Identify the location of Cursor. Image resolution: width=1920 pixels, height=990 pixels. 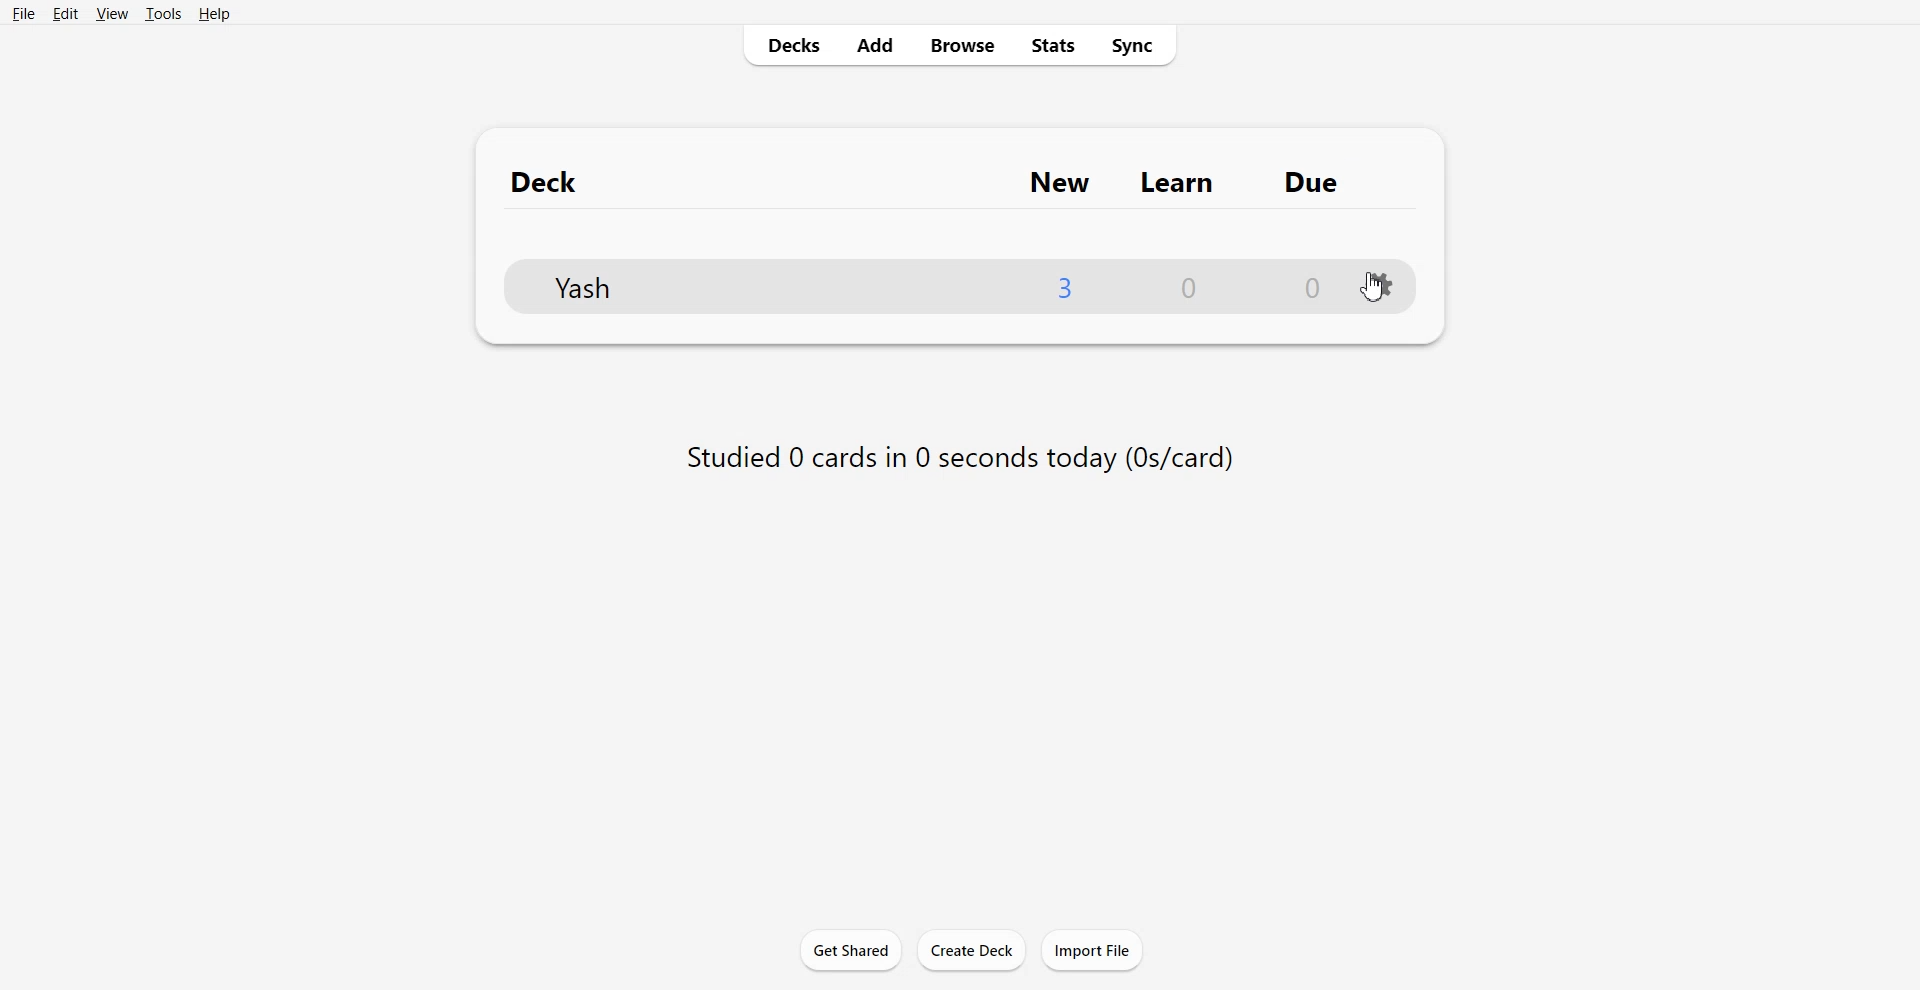
(1376, 287).